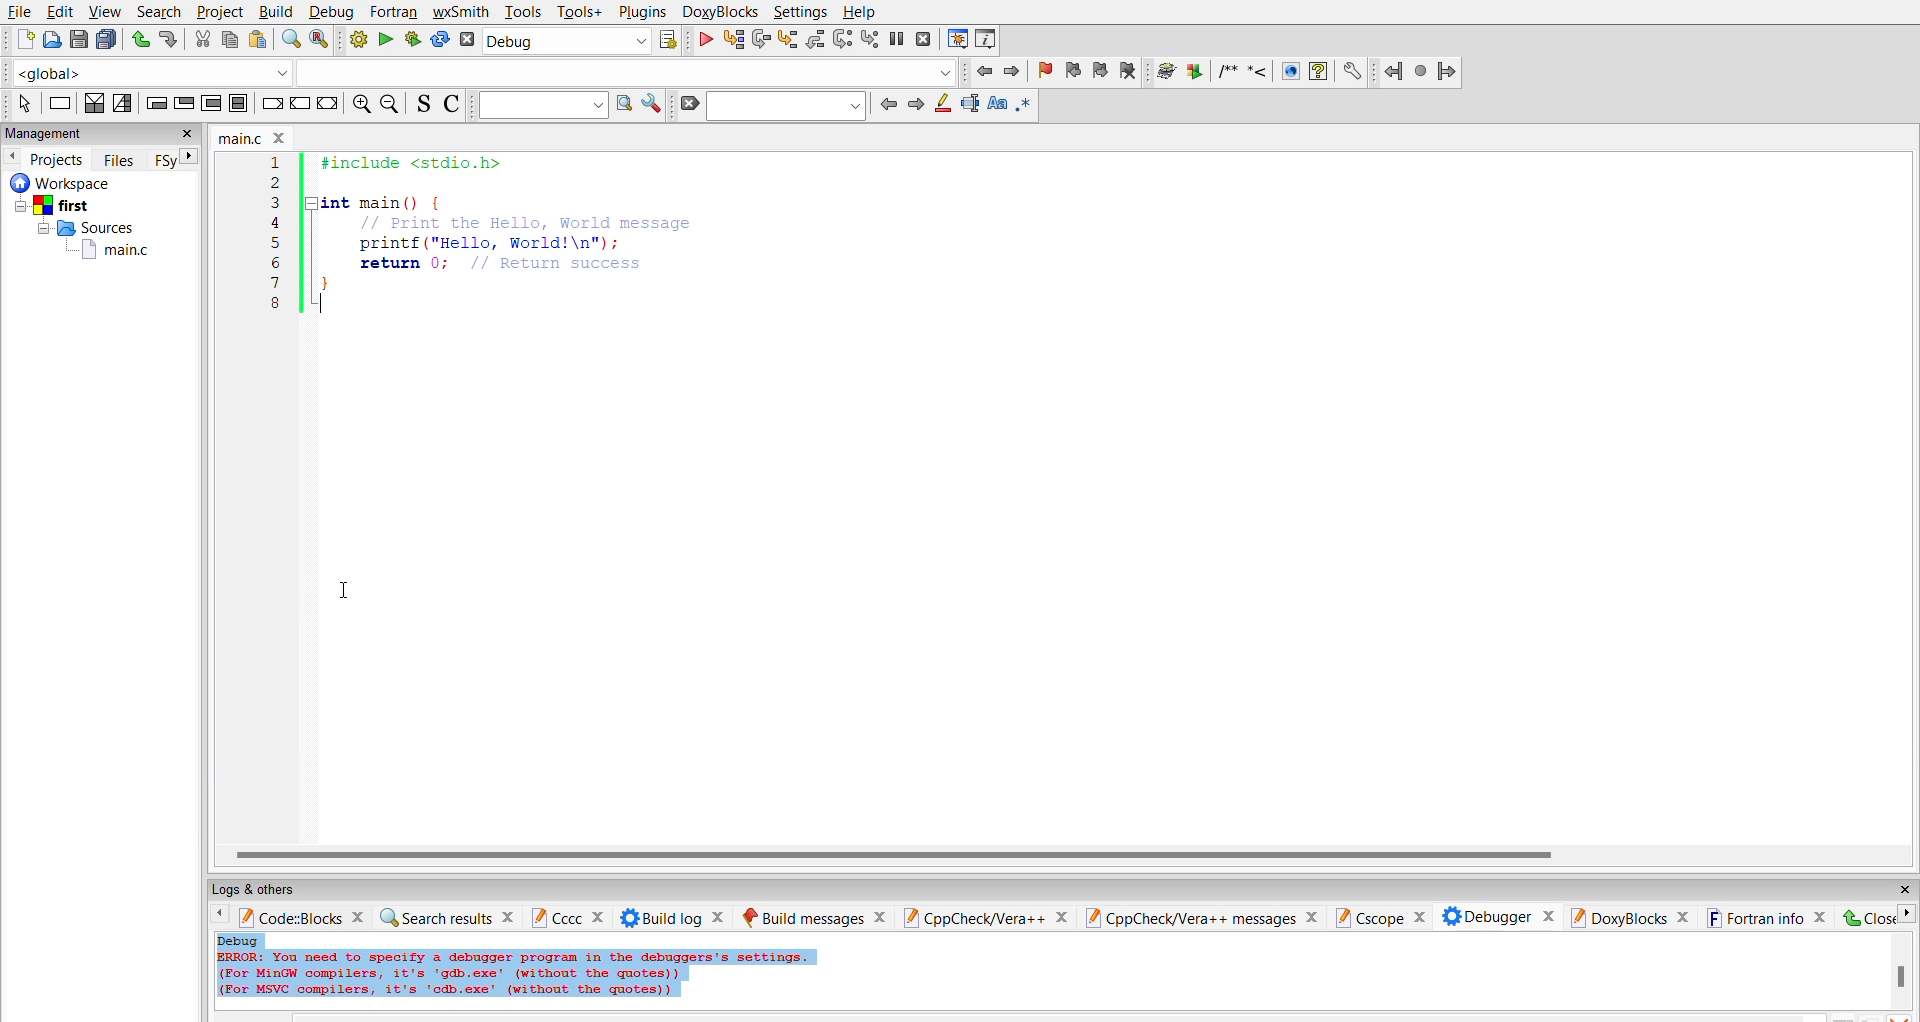 The width and height of the screenshot is (1920, 1022). Describe the element at coordinates (898, 39) in the screenshot. I see `break debugger` at that location.